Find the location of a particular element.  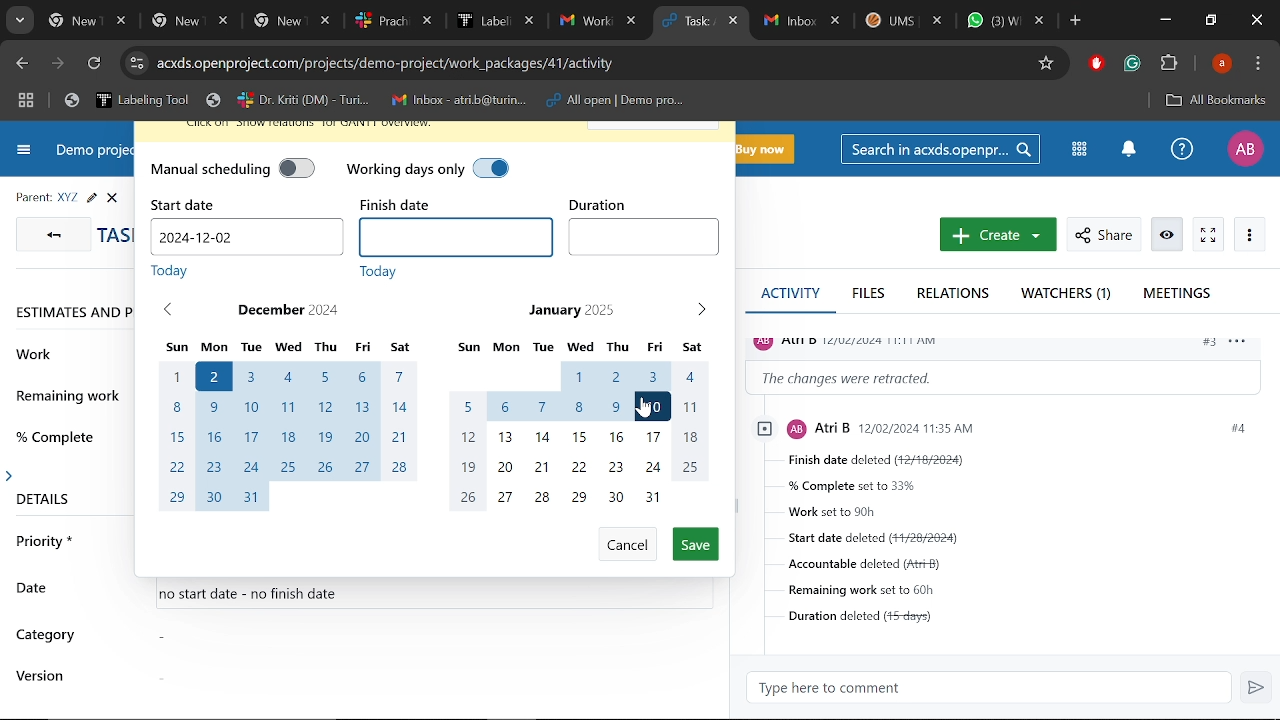

Help is located at coordinates (1179, 149).